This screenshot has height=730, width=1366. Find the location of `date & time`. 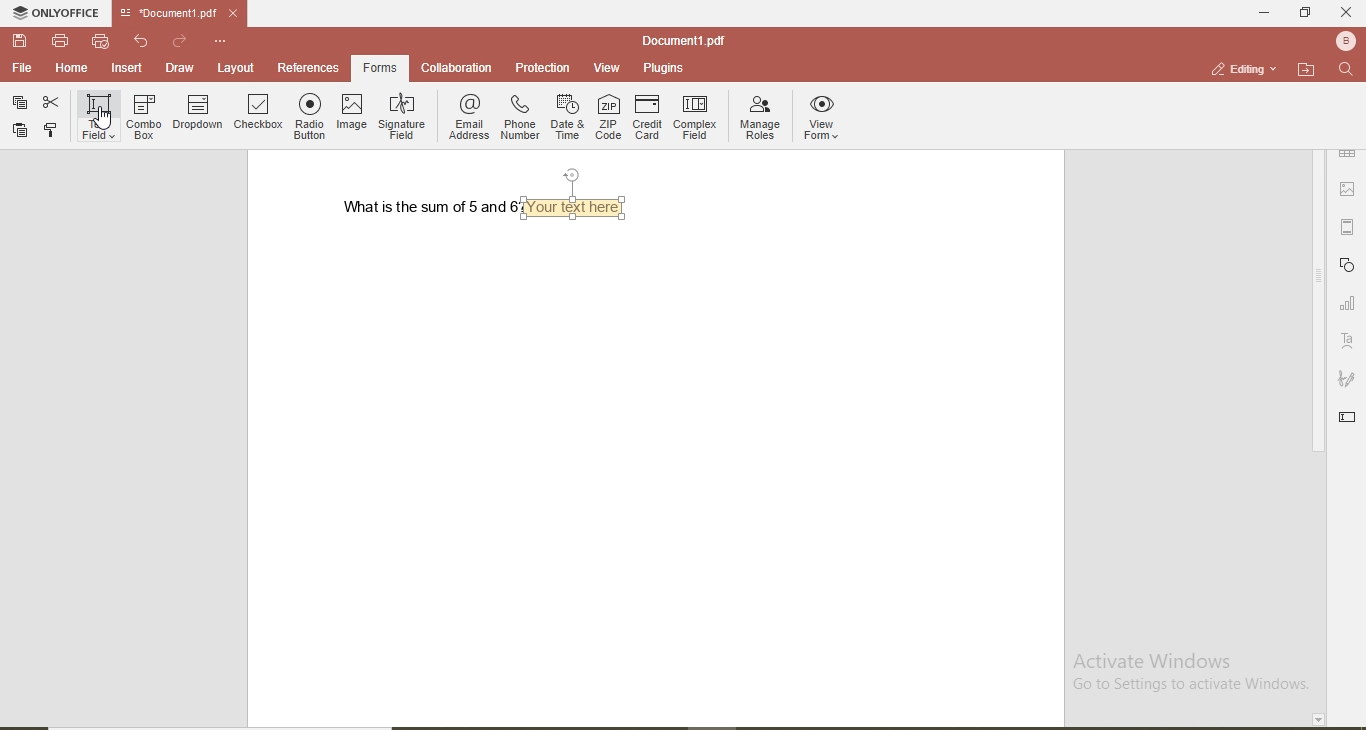

date & time is located at coordinates (567, 116).